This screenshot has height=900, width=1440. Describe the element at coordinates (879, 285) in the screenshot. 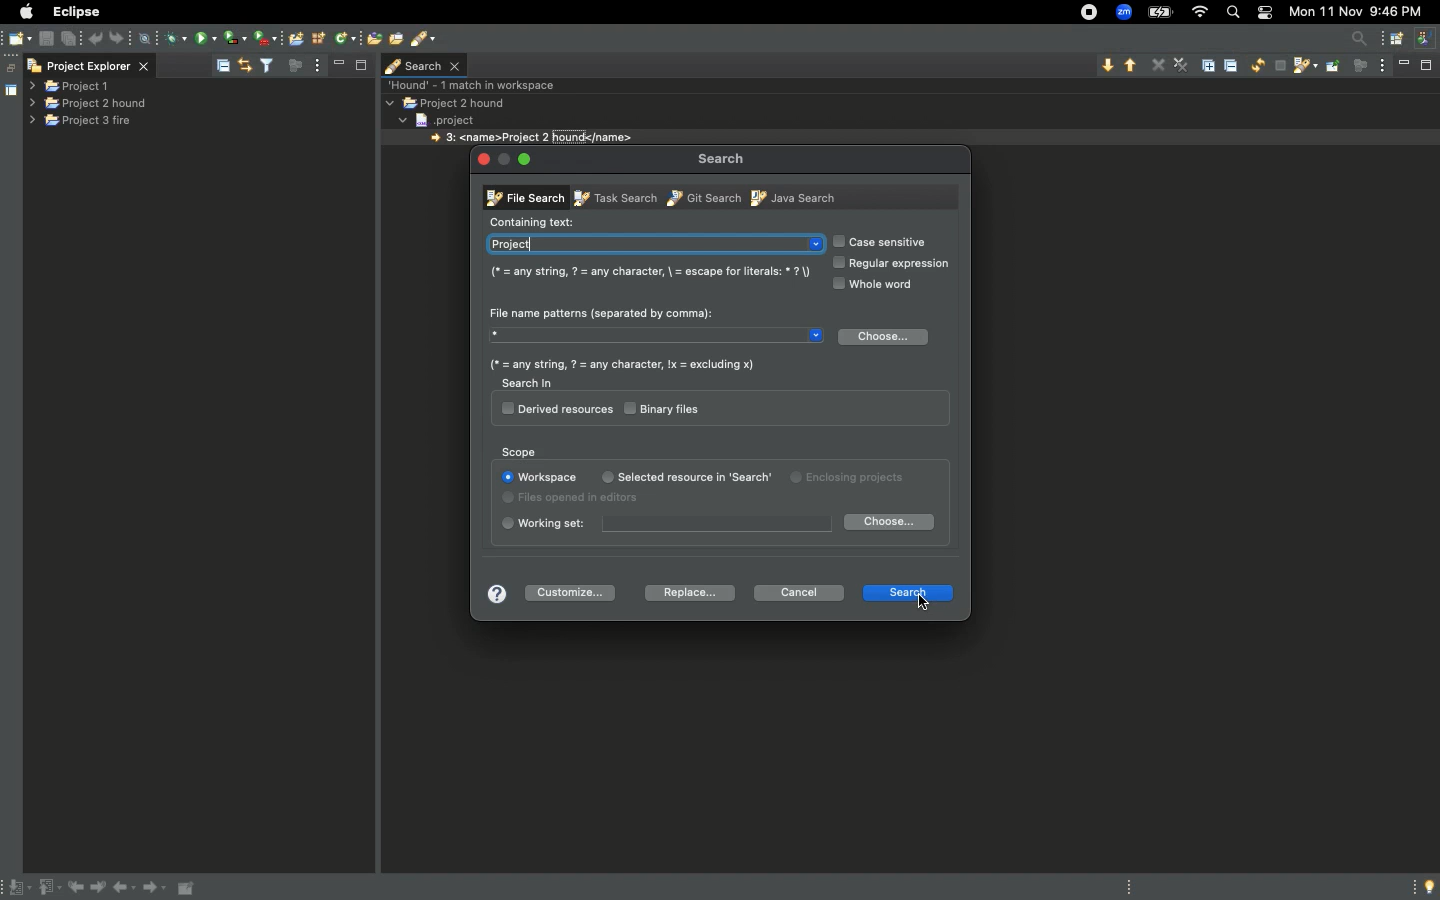

I see `Whole word` at that location.